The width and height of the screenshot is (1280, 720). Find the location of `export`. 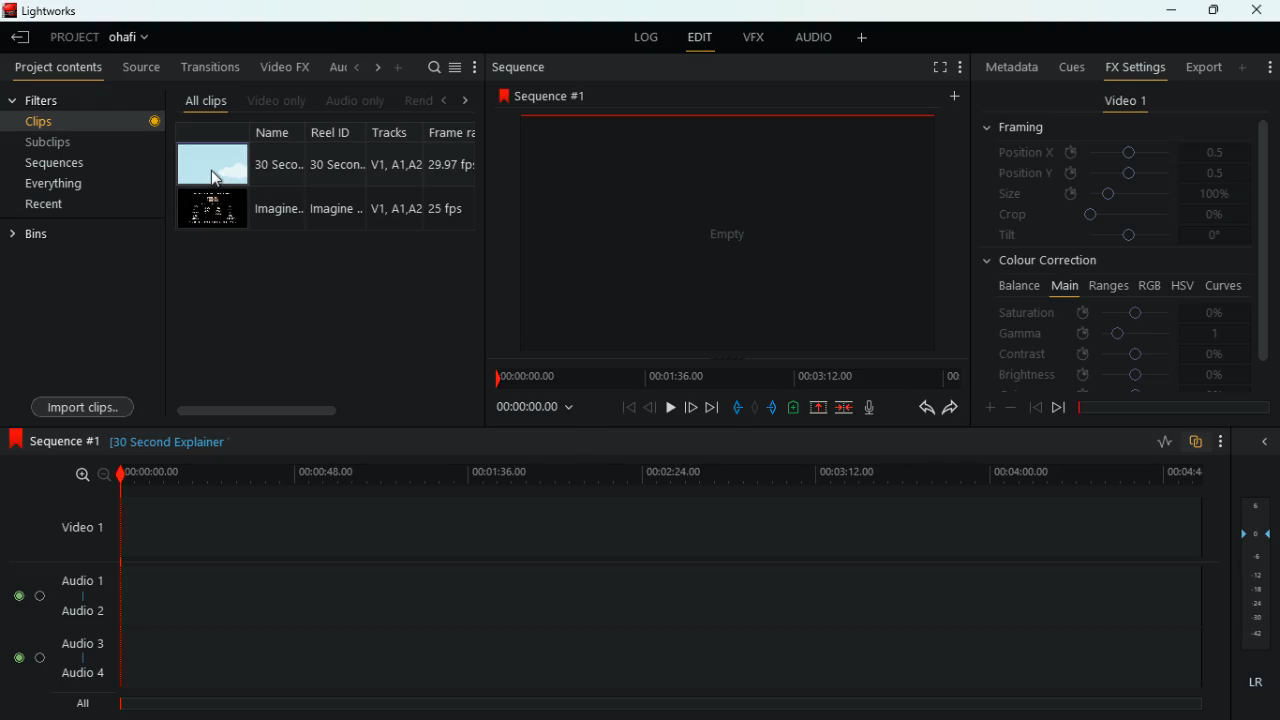

export is located at coordinates (1199, 67).